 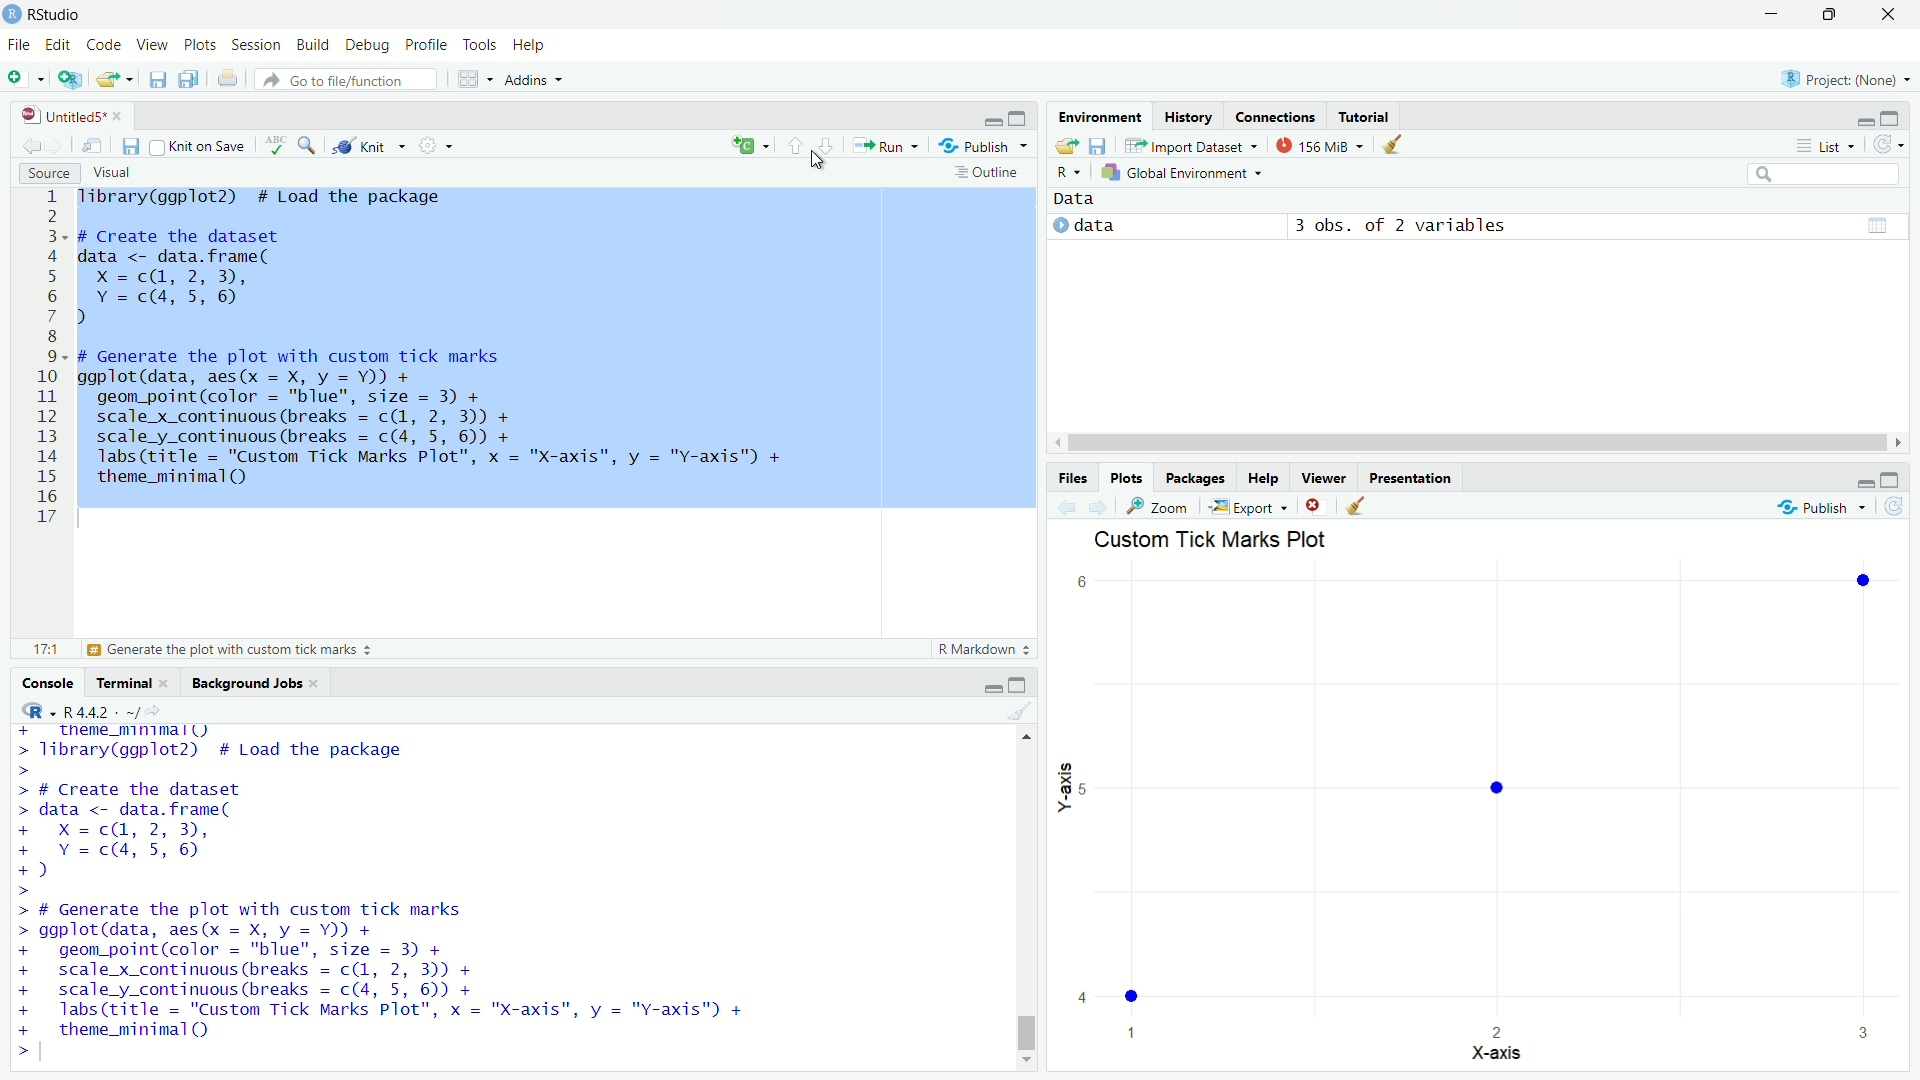 I want to click on code to create the dataset, so click(x=251, y=276).